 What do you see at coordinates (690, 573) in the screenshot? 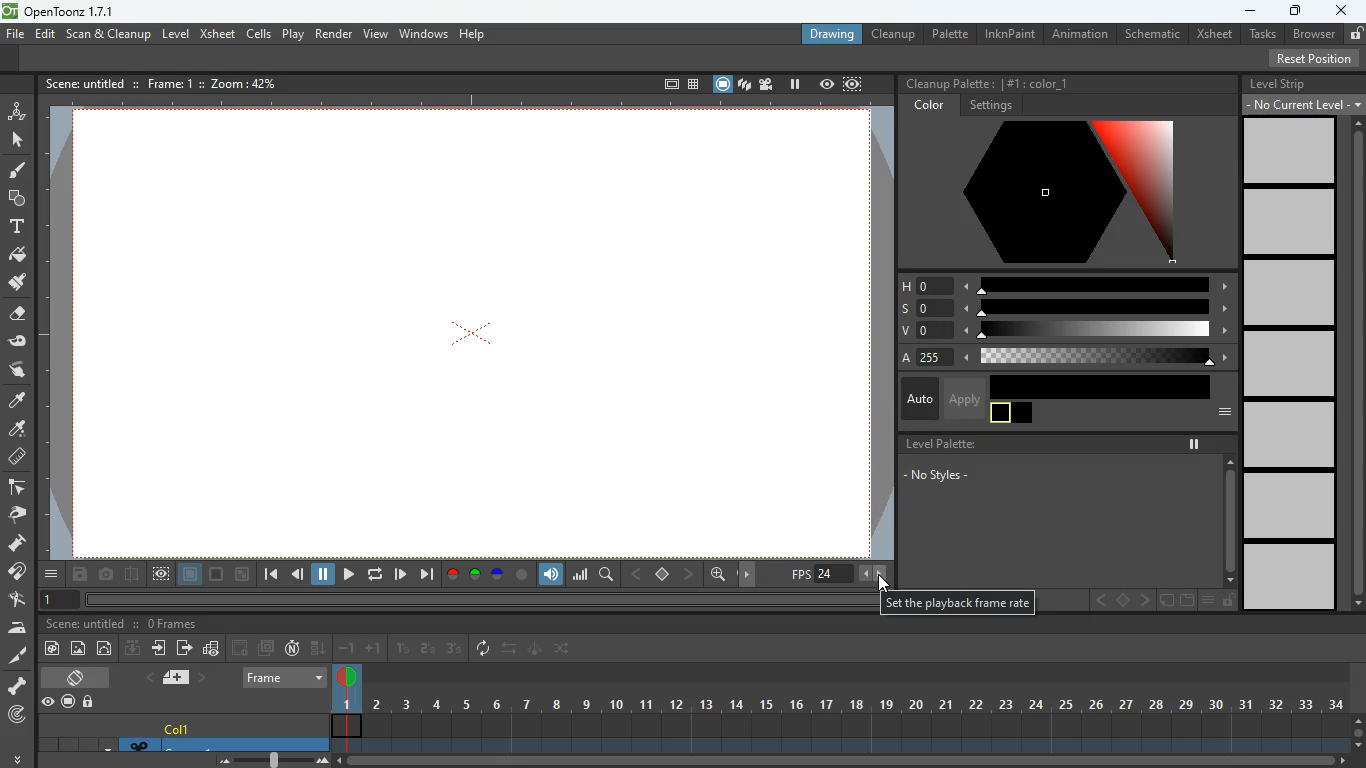
I see `right` at bounding box center [690, 573].